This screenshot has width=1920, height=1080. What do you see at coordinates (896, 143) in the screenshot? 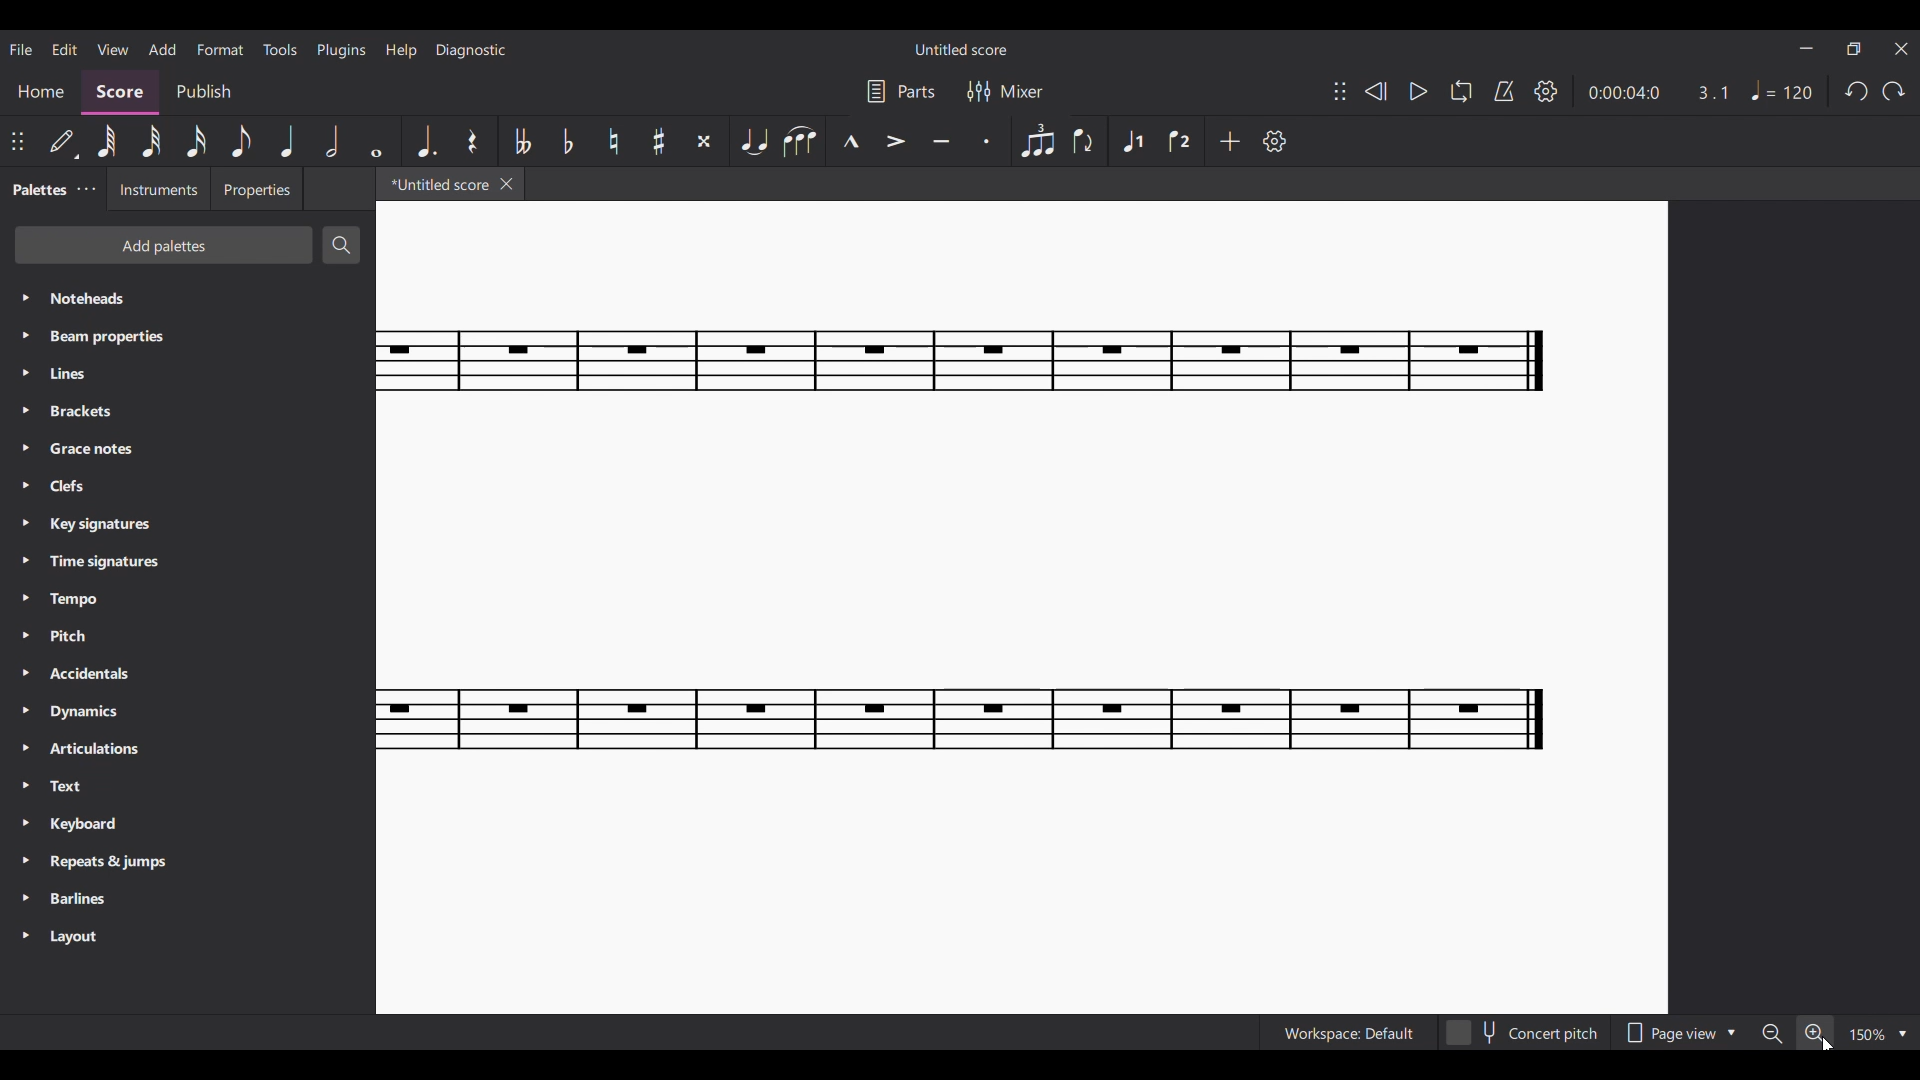
I see `Accent` at bounding box center [896, 143].